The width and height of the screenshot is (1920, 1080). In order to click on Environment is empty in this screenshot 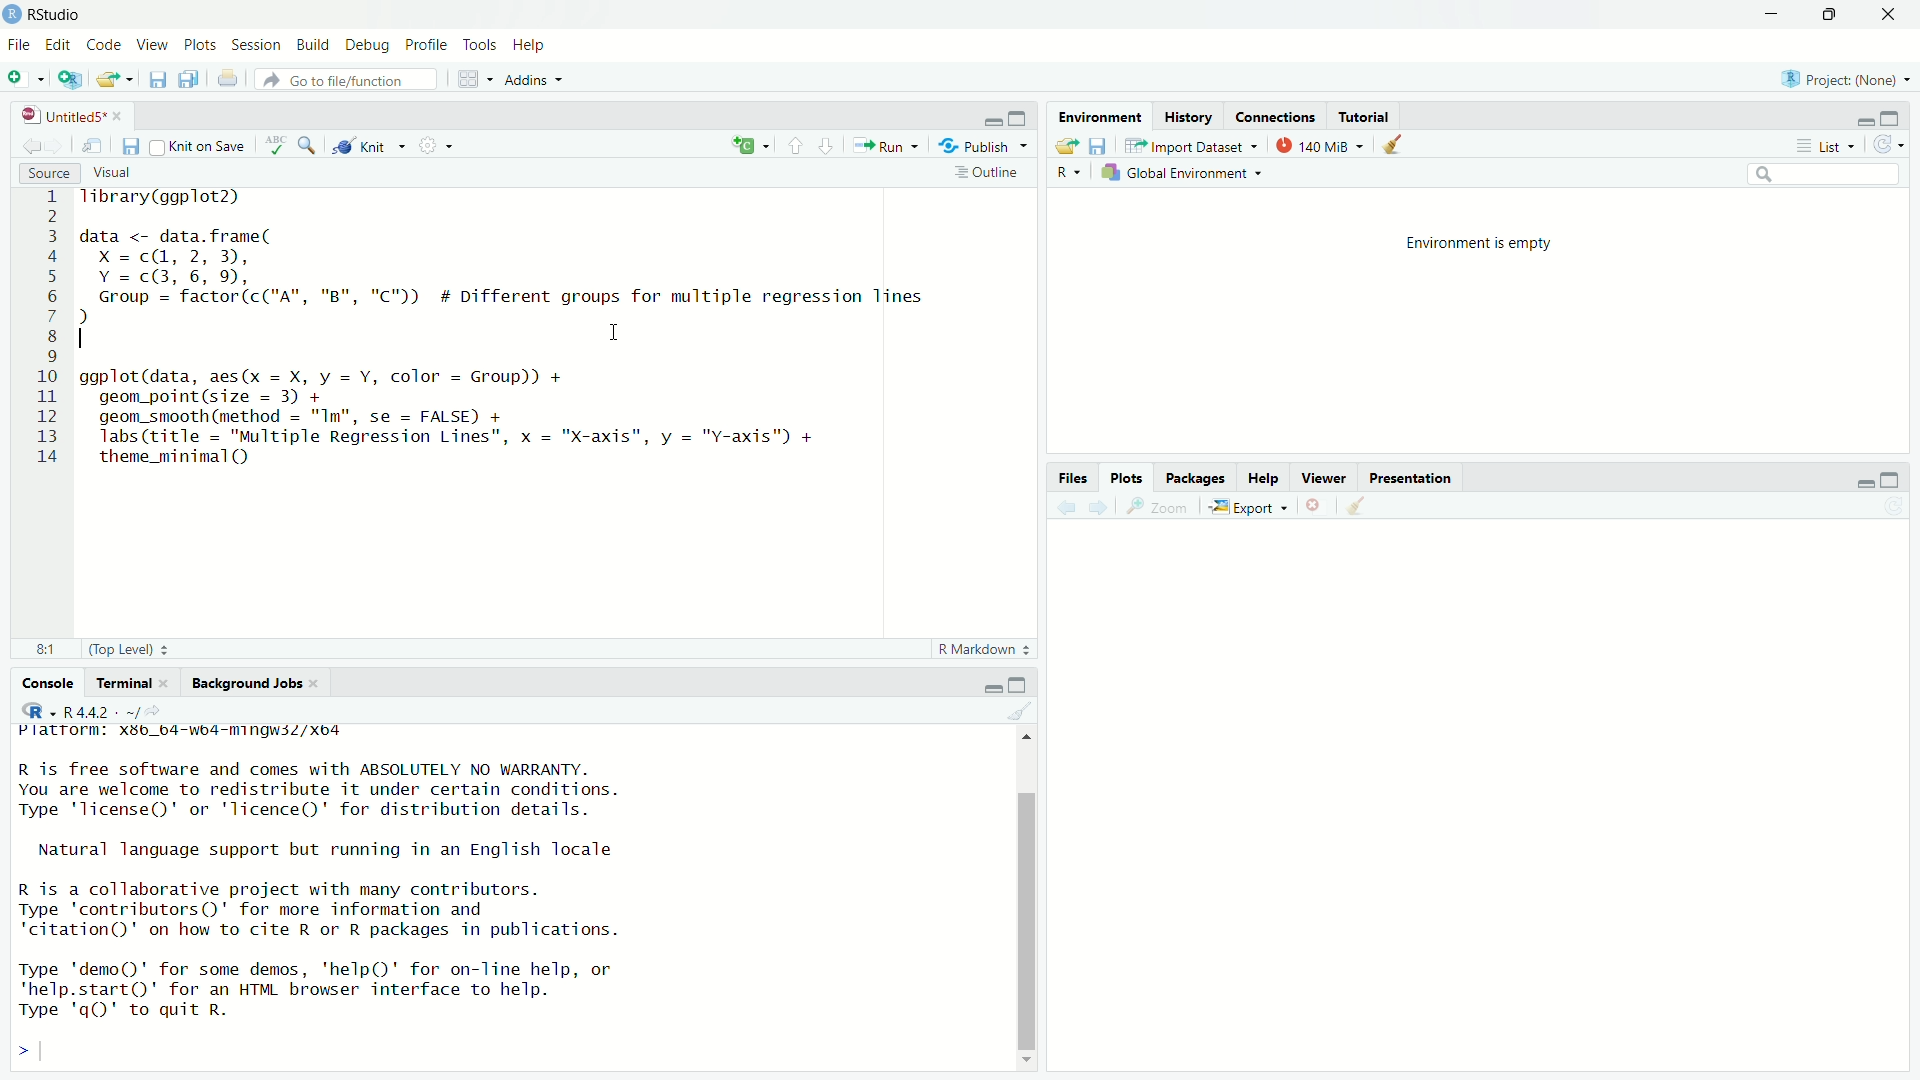, I will do `click(1491, 244)`.